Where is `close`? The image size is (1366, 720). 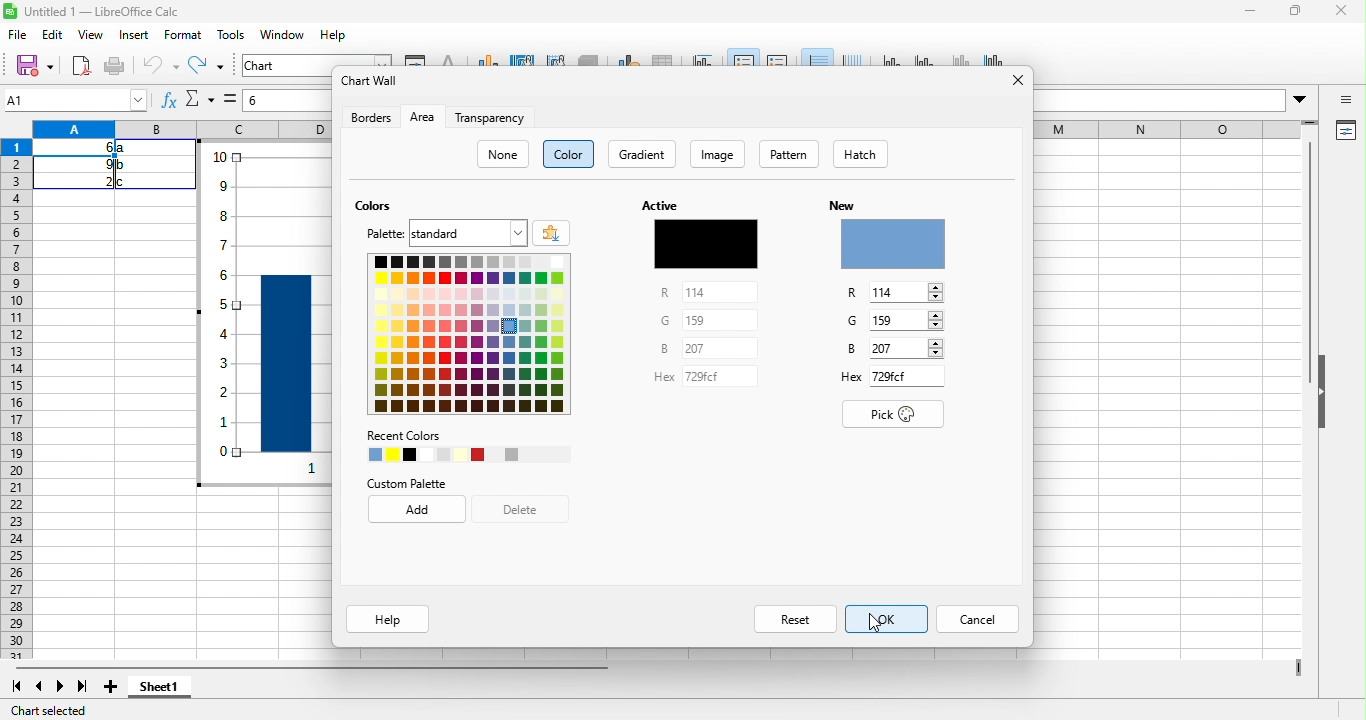
close is located at coordinates (1344, 12).